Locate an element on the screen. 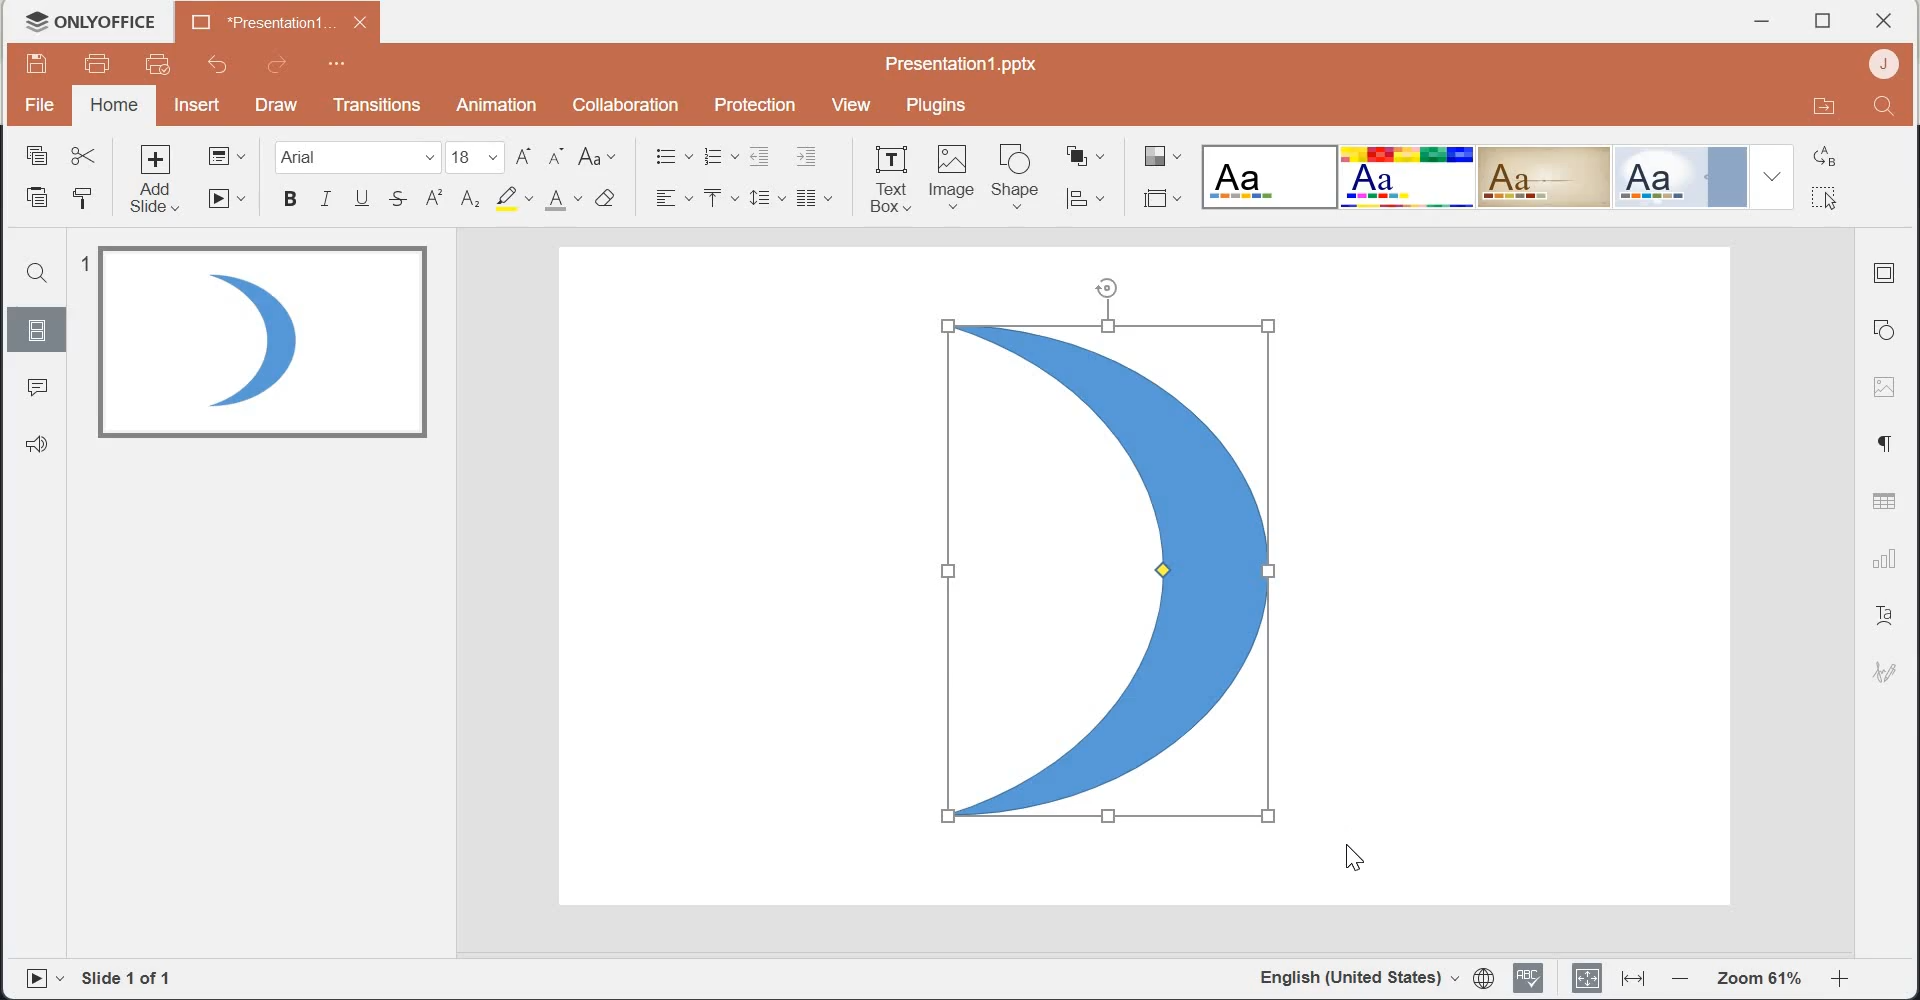 Image resolution: width=1920 pixels, height=1000 pixels. Search is located at coordinates (1883, 106).